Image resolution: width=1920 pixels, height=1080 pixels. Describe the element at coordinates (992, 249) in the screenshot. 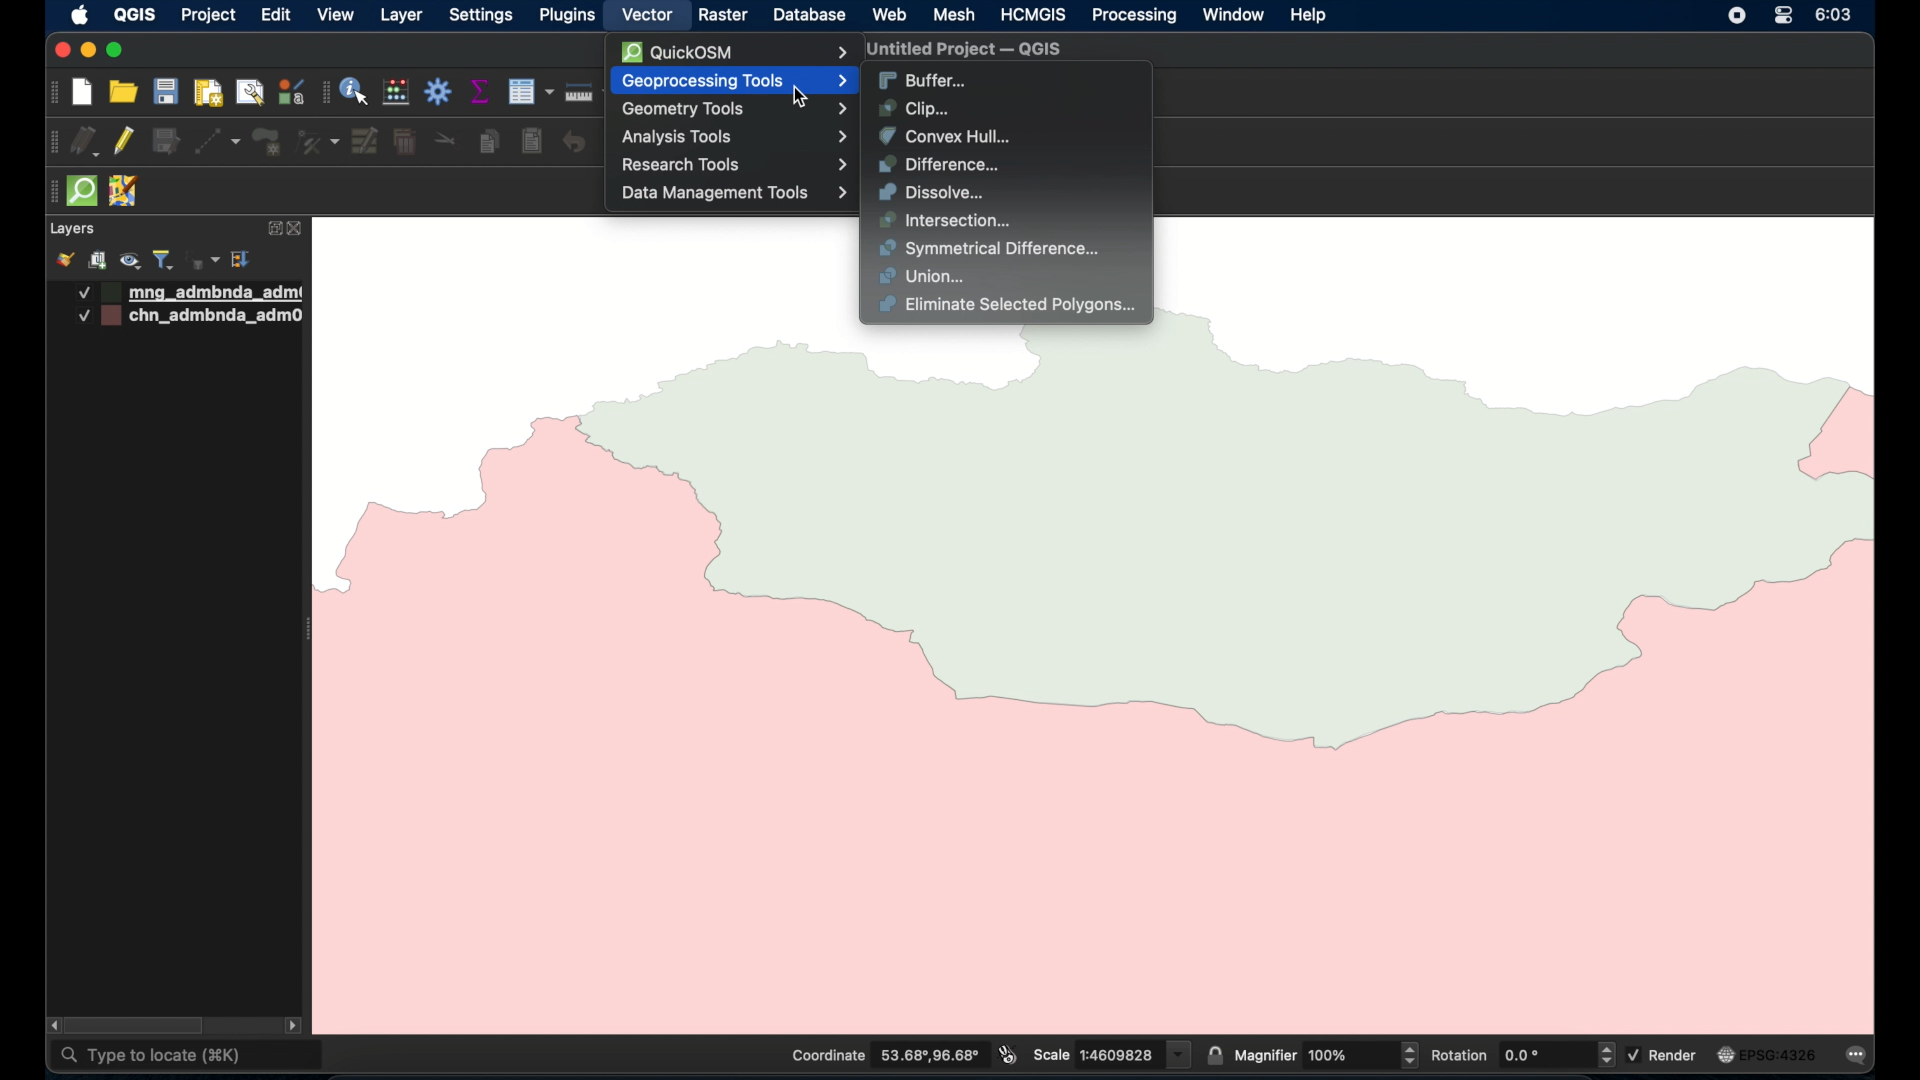

I see `symmetrical` at that location.